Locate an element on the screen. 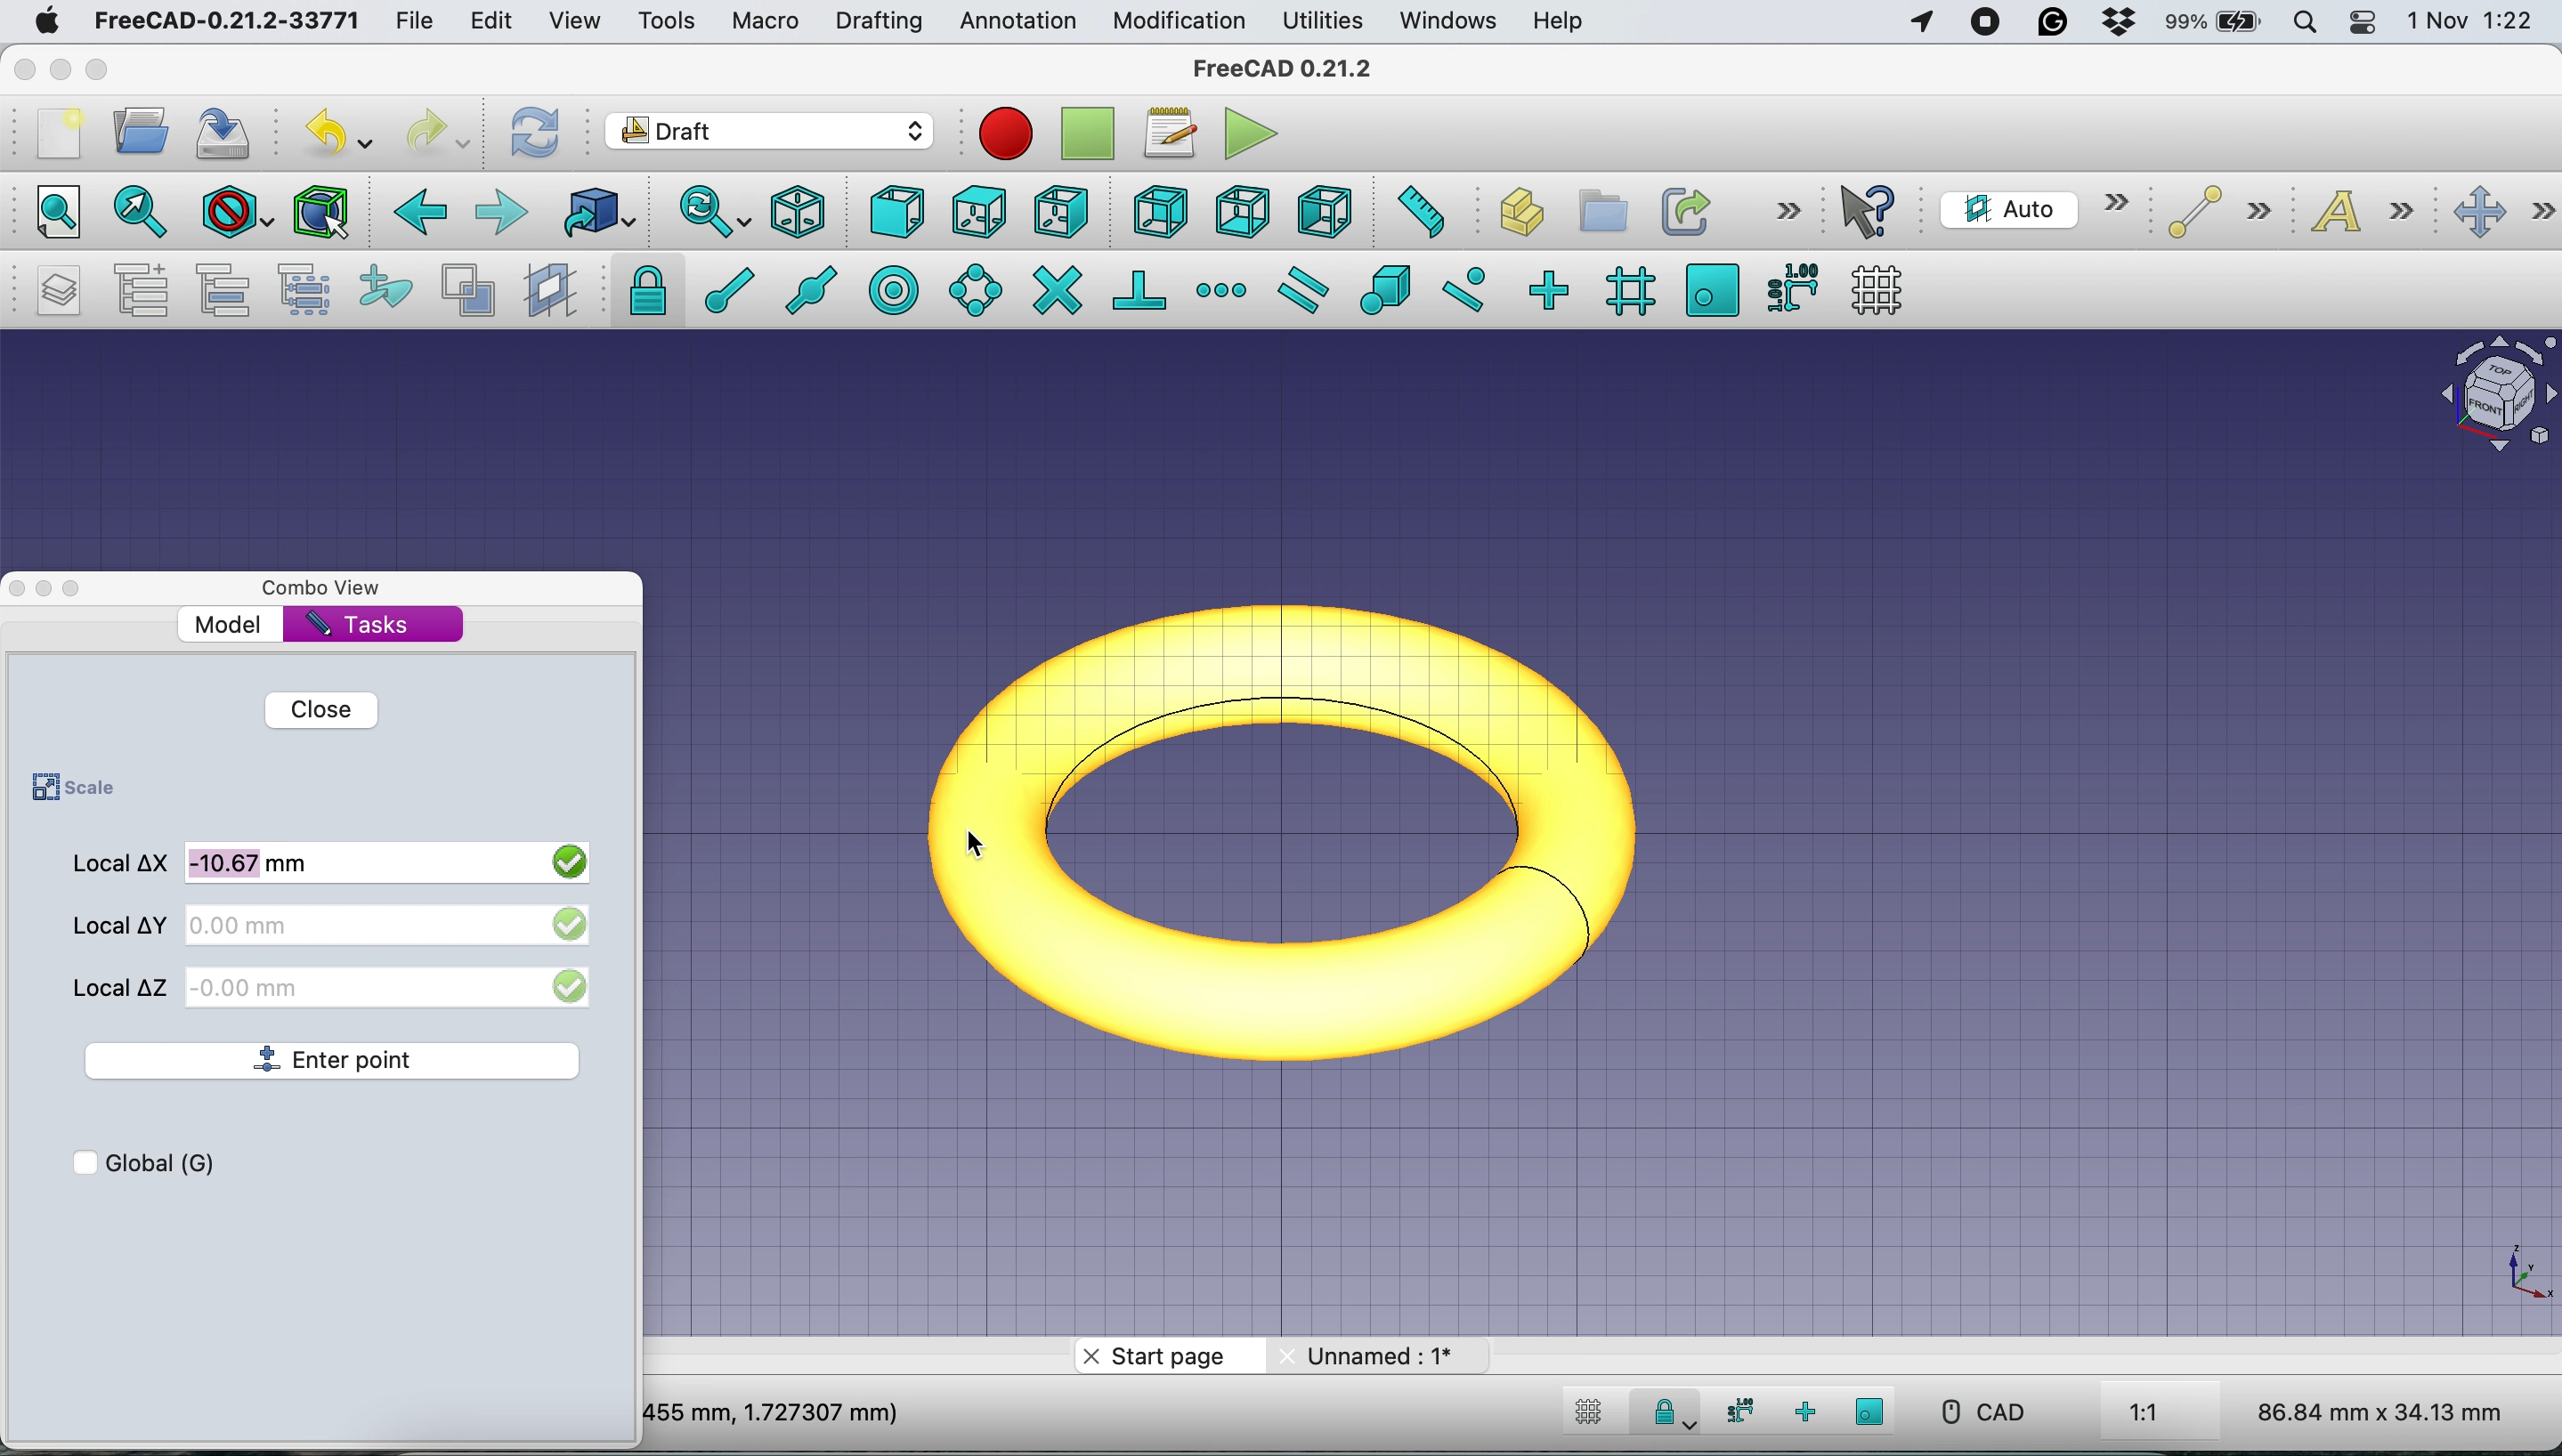 This screenshot has height=1456, width=2562. local ΔZ is located at coordinates (123, 984).